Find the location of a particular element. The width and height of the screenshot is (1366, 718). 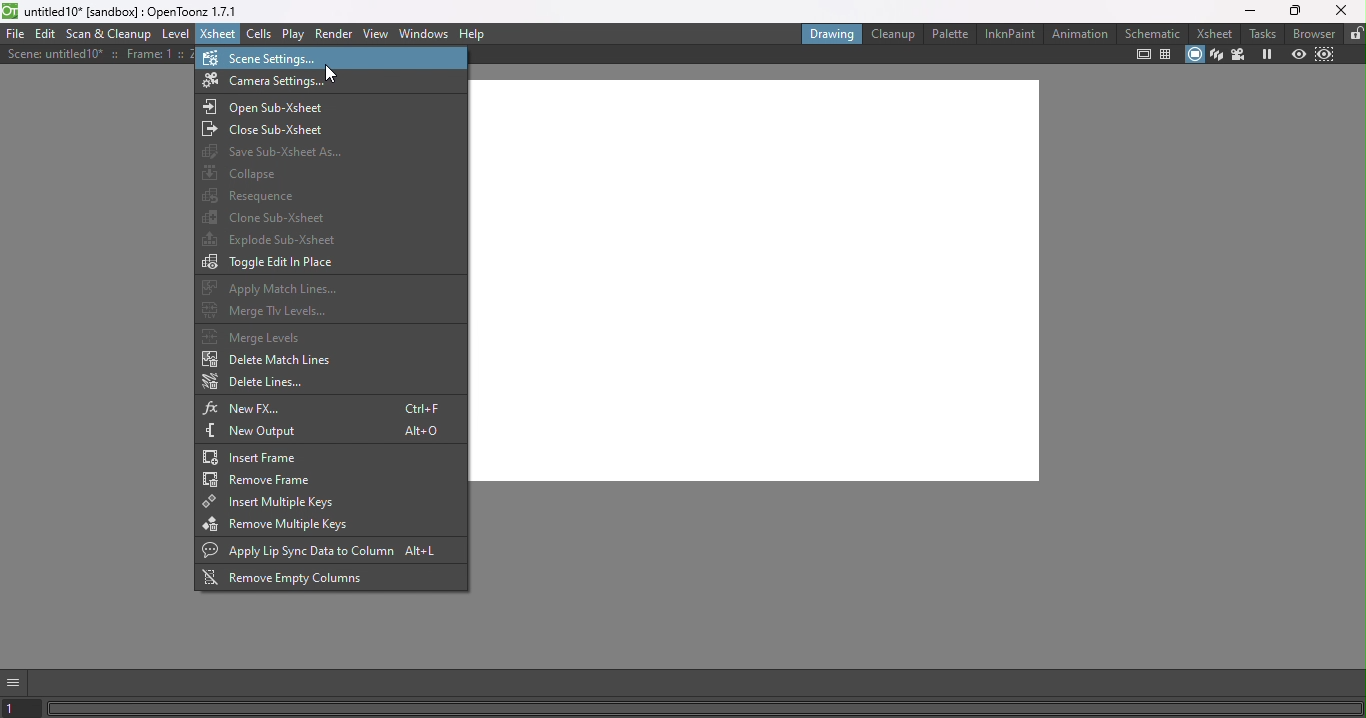

3D view is located at coordinates (1215, 53).